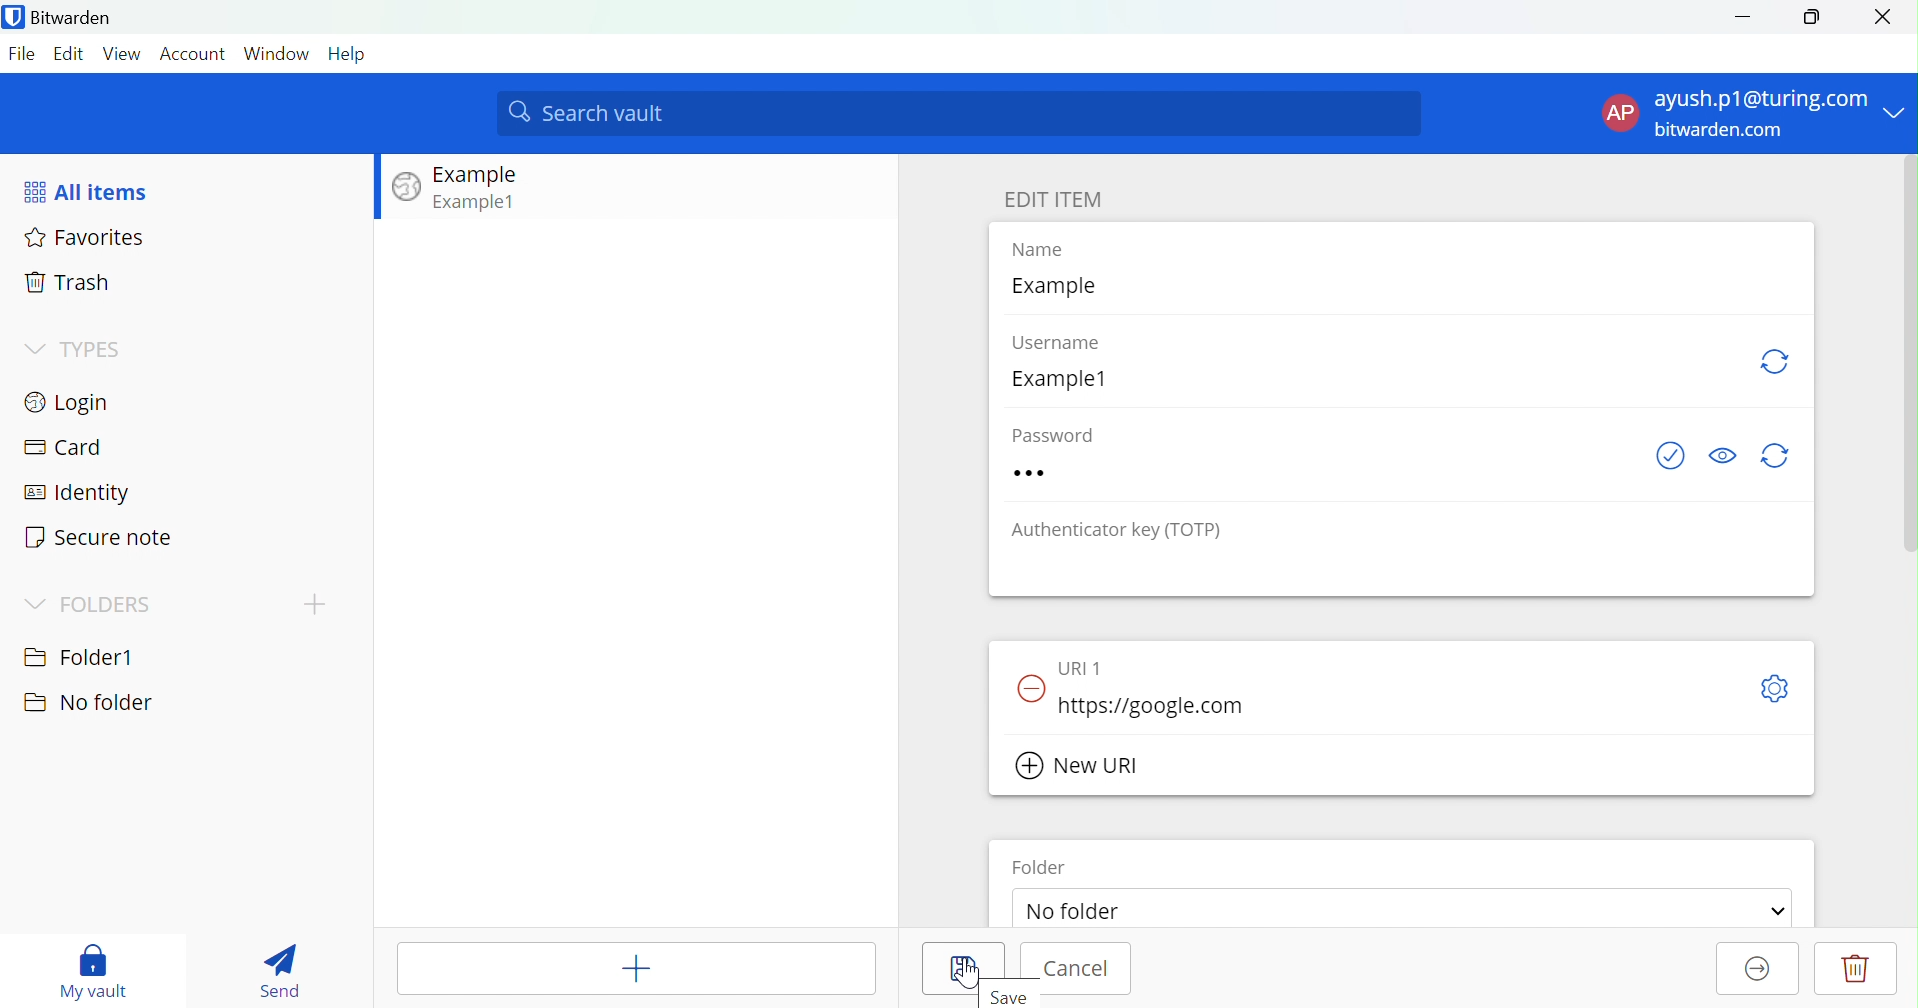 Image resolution: width=1918 pixels, height=1008 pixels. What do you see at coordinates (89, 191) in the screenshot?
I see `All items` at bounding box center [89, 191].